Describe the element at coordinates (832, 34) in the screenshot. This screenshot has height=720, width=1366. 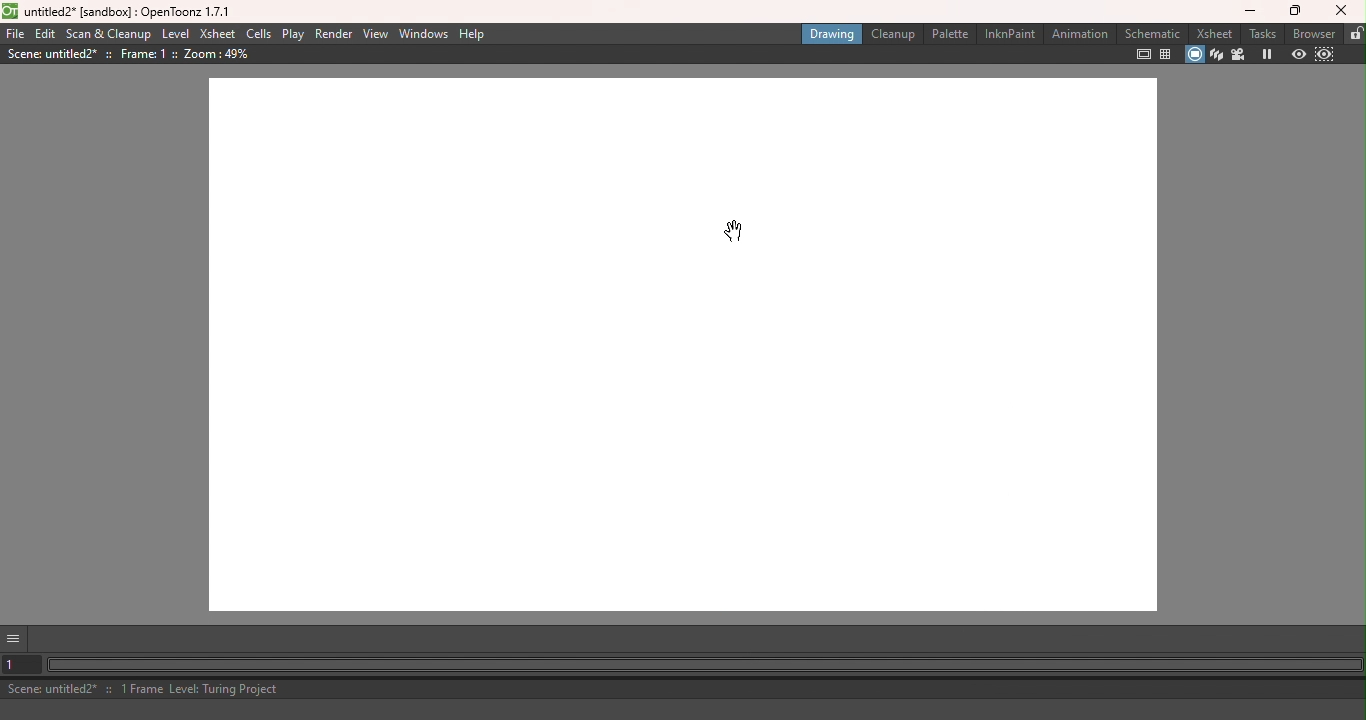
I see `Drawing` at that location.